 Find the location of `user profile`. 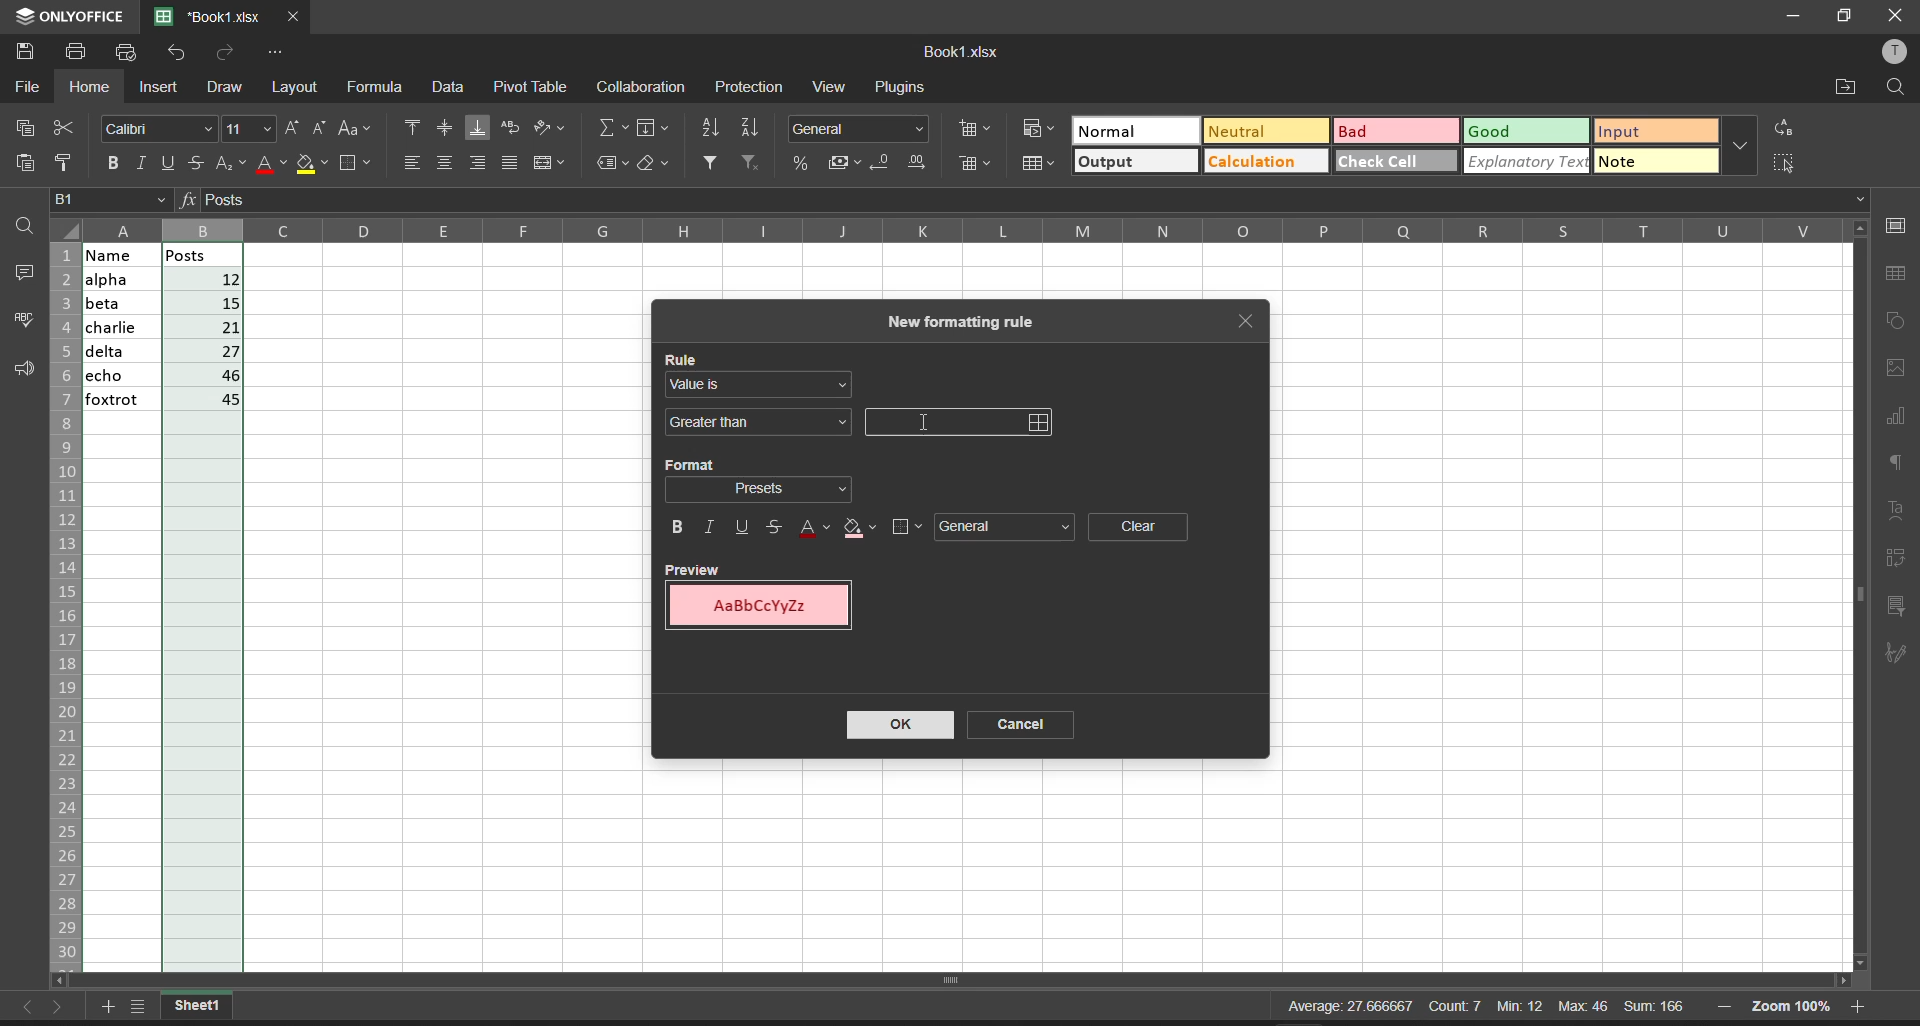

user profile is located at coordinates (1897, 53).